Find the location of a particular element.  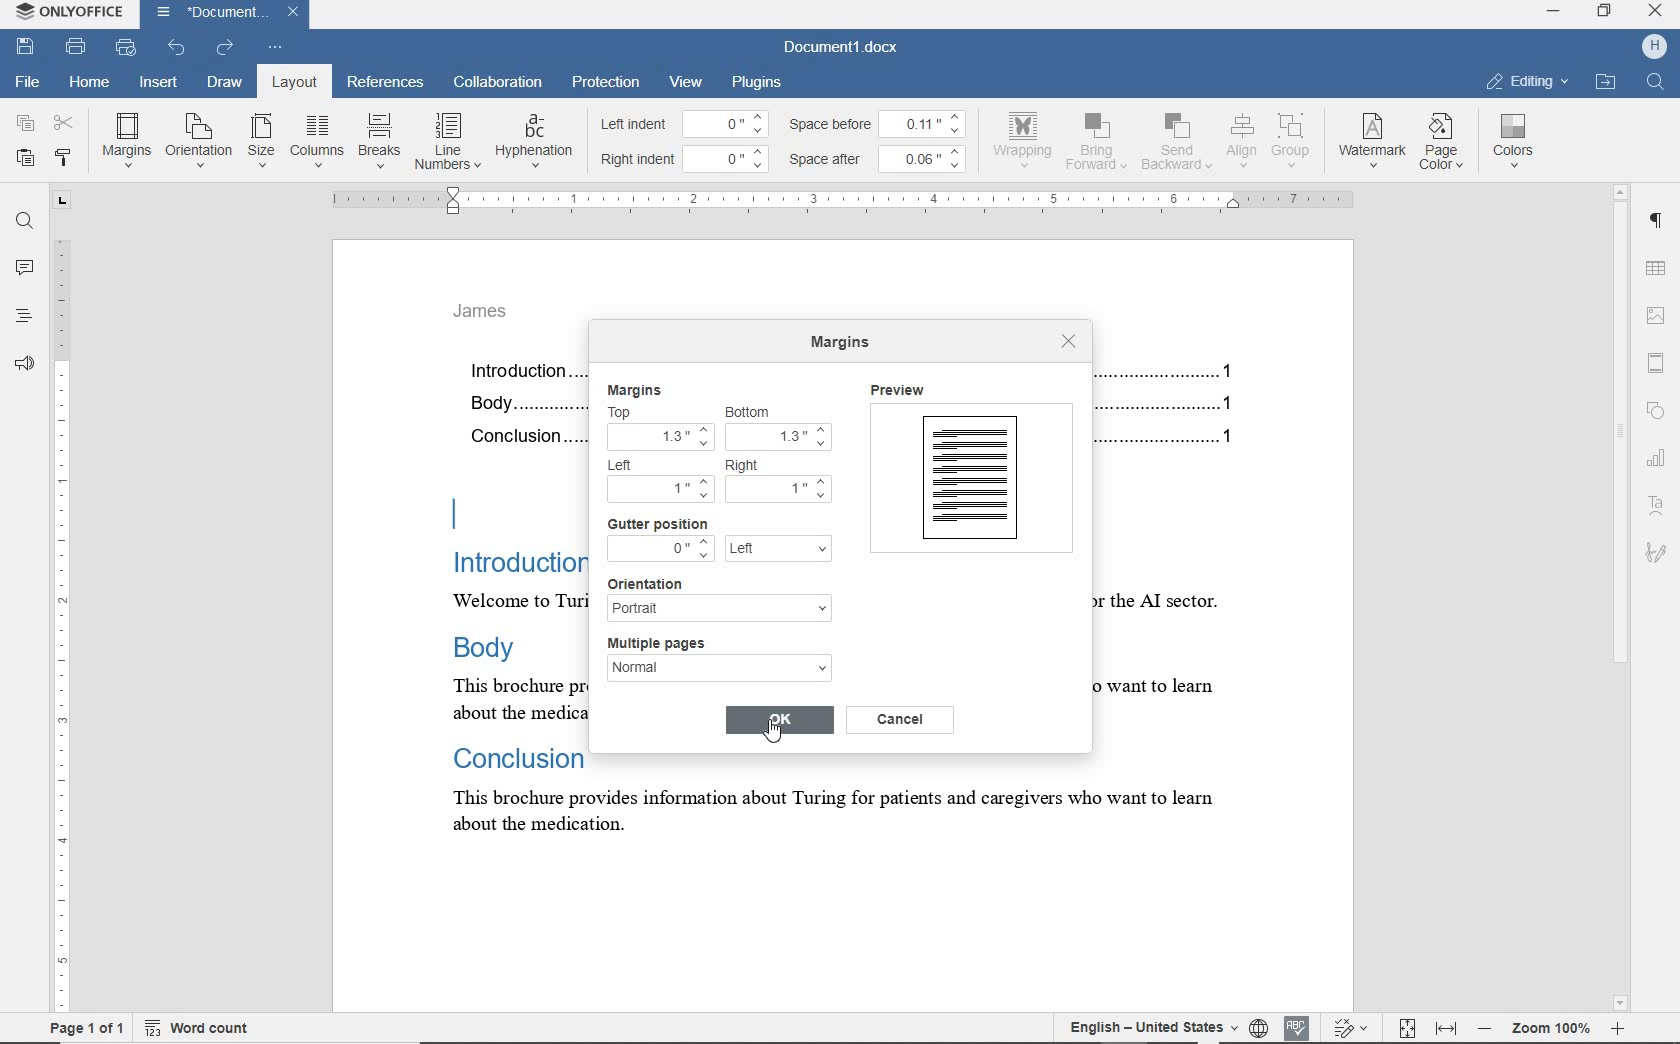

group is located at coordinates (1292, 140).